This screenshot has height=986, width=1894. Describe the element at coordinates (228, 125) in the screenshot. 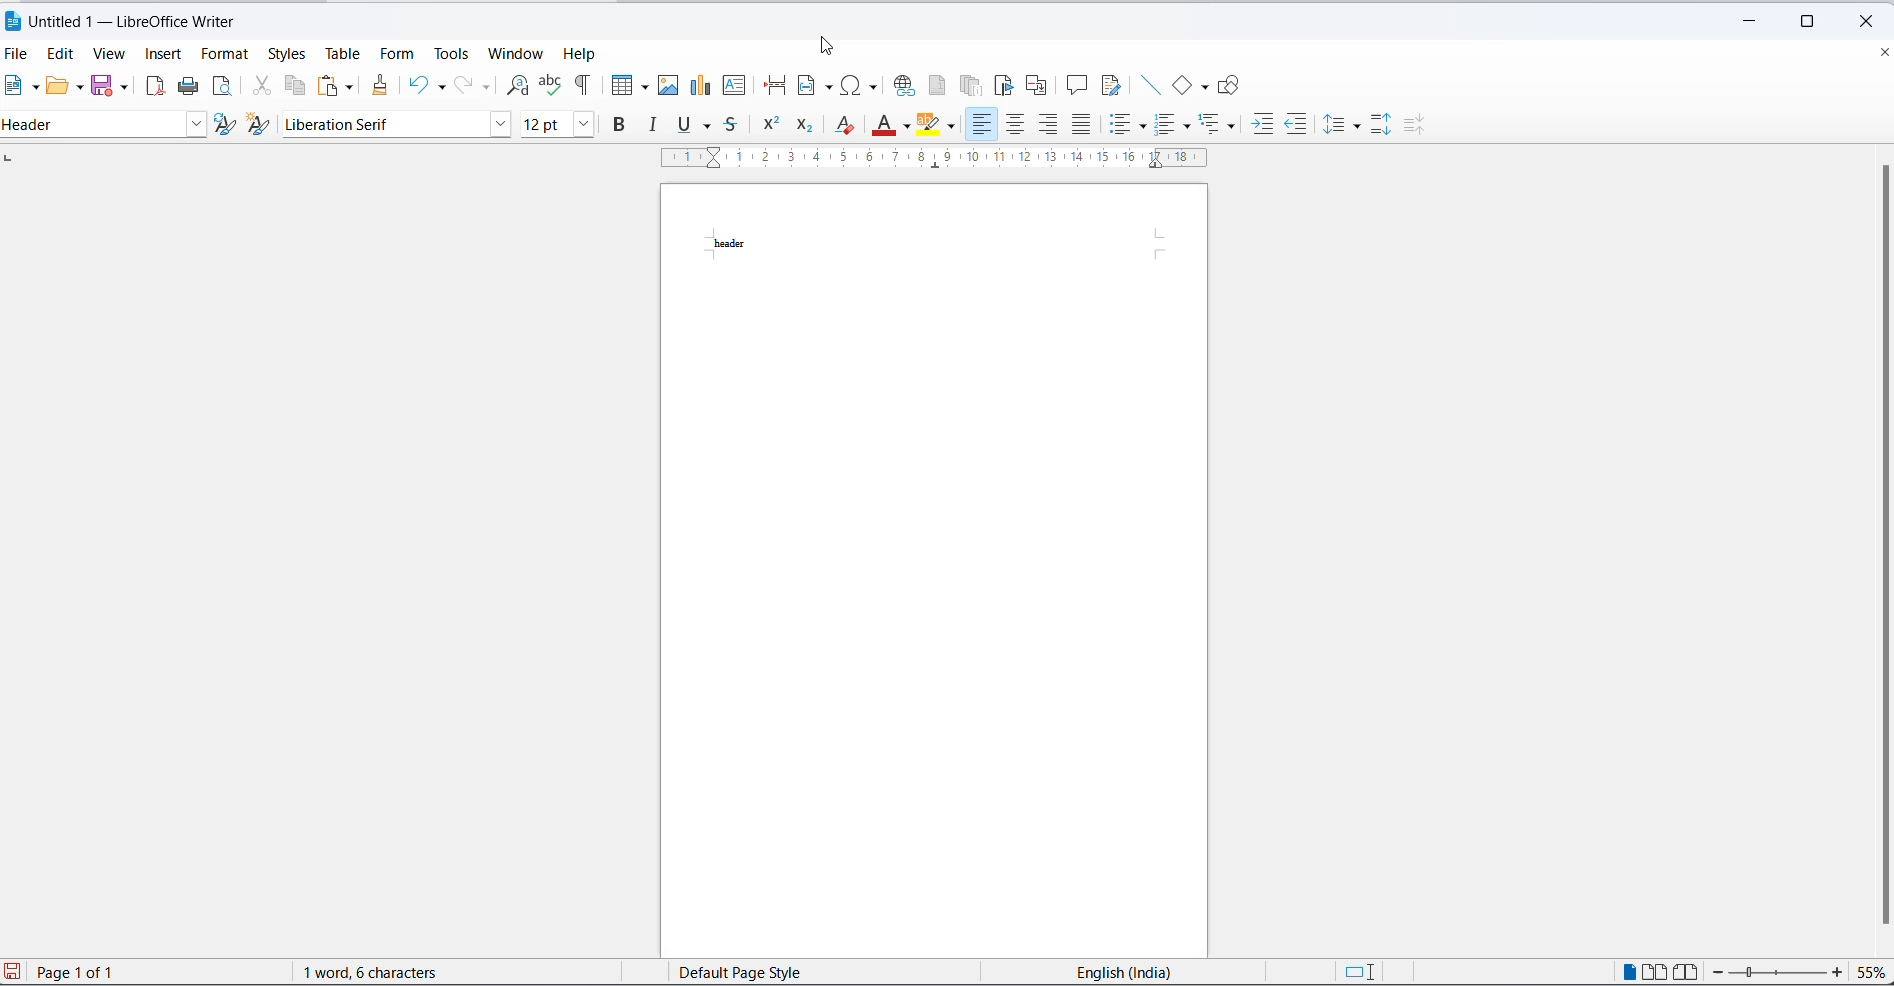

I see `update selected options` at that location.